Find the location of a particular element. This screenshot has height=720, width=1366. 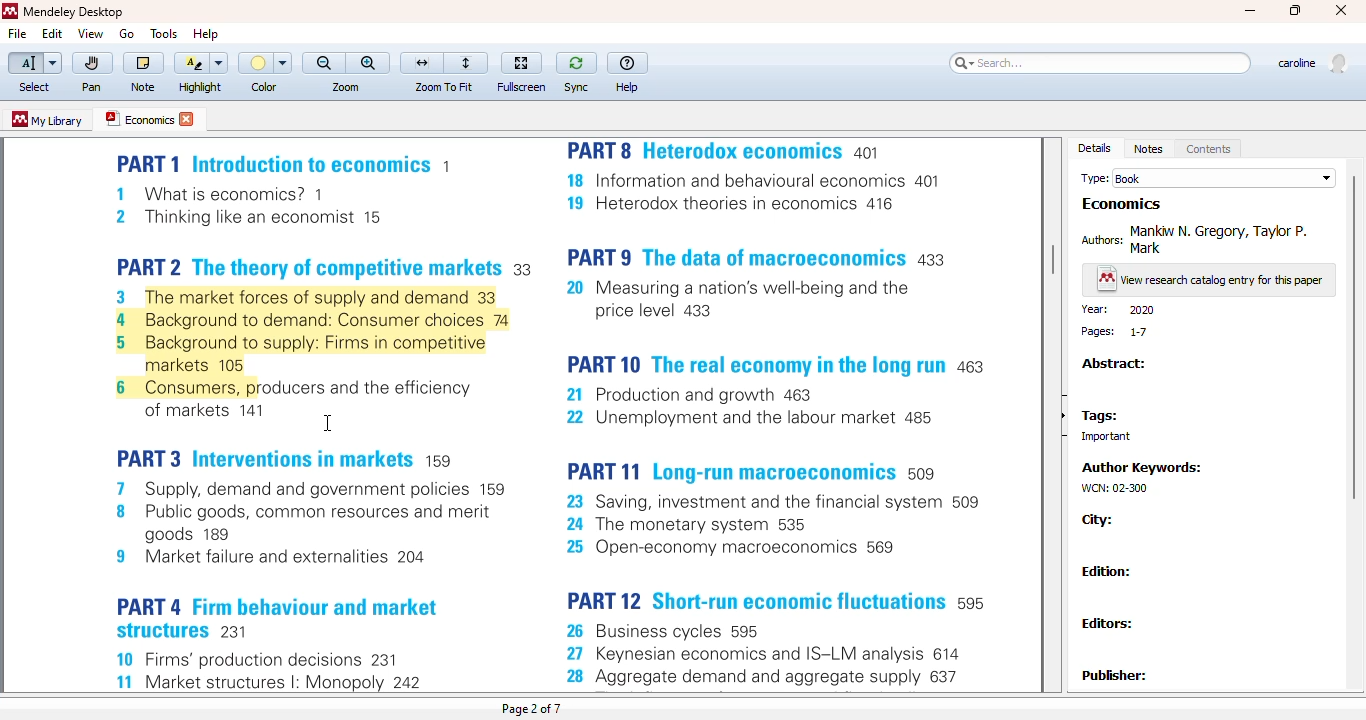

select is located at coordinates (34, 88).